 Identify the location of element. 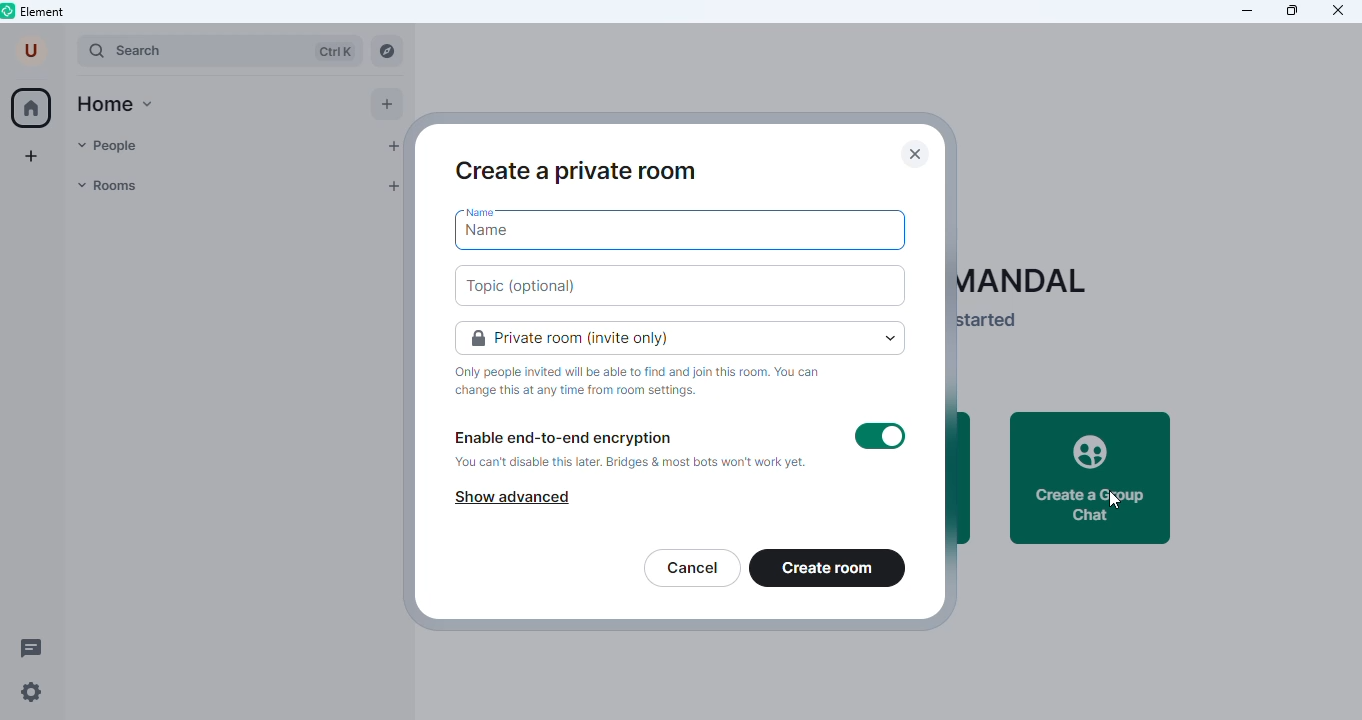
(34, 13).